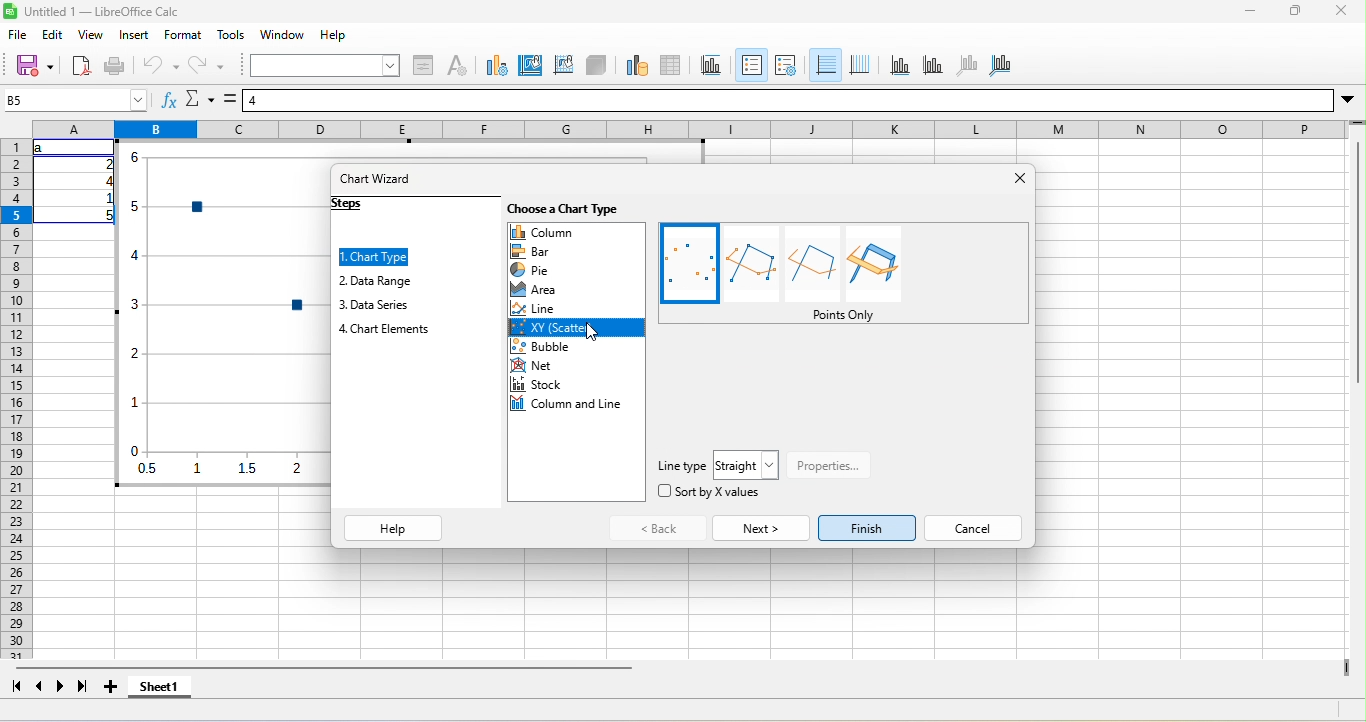  Describe the element at coordinates (183, 35) in the screenshot. I see `format` at that location.